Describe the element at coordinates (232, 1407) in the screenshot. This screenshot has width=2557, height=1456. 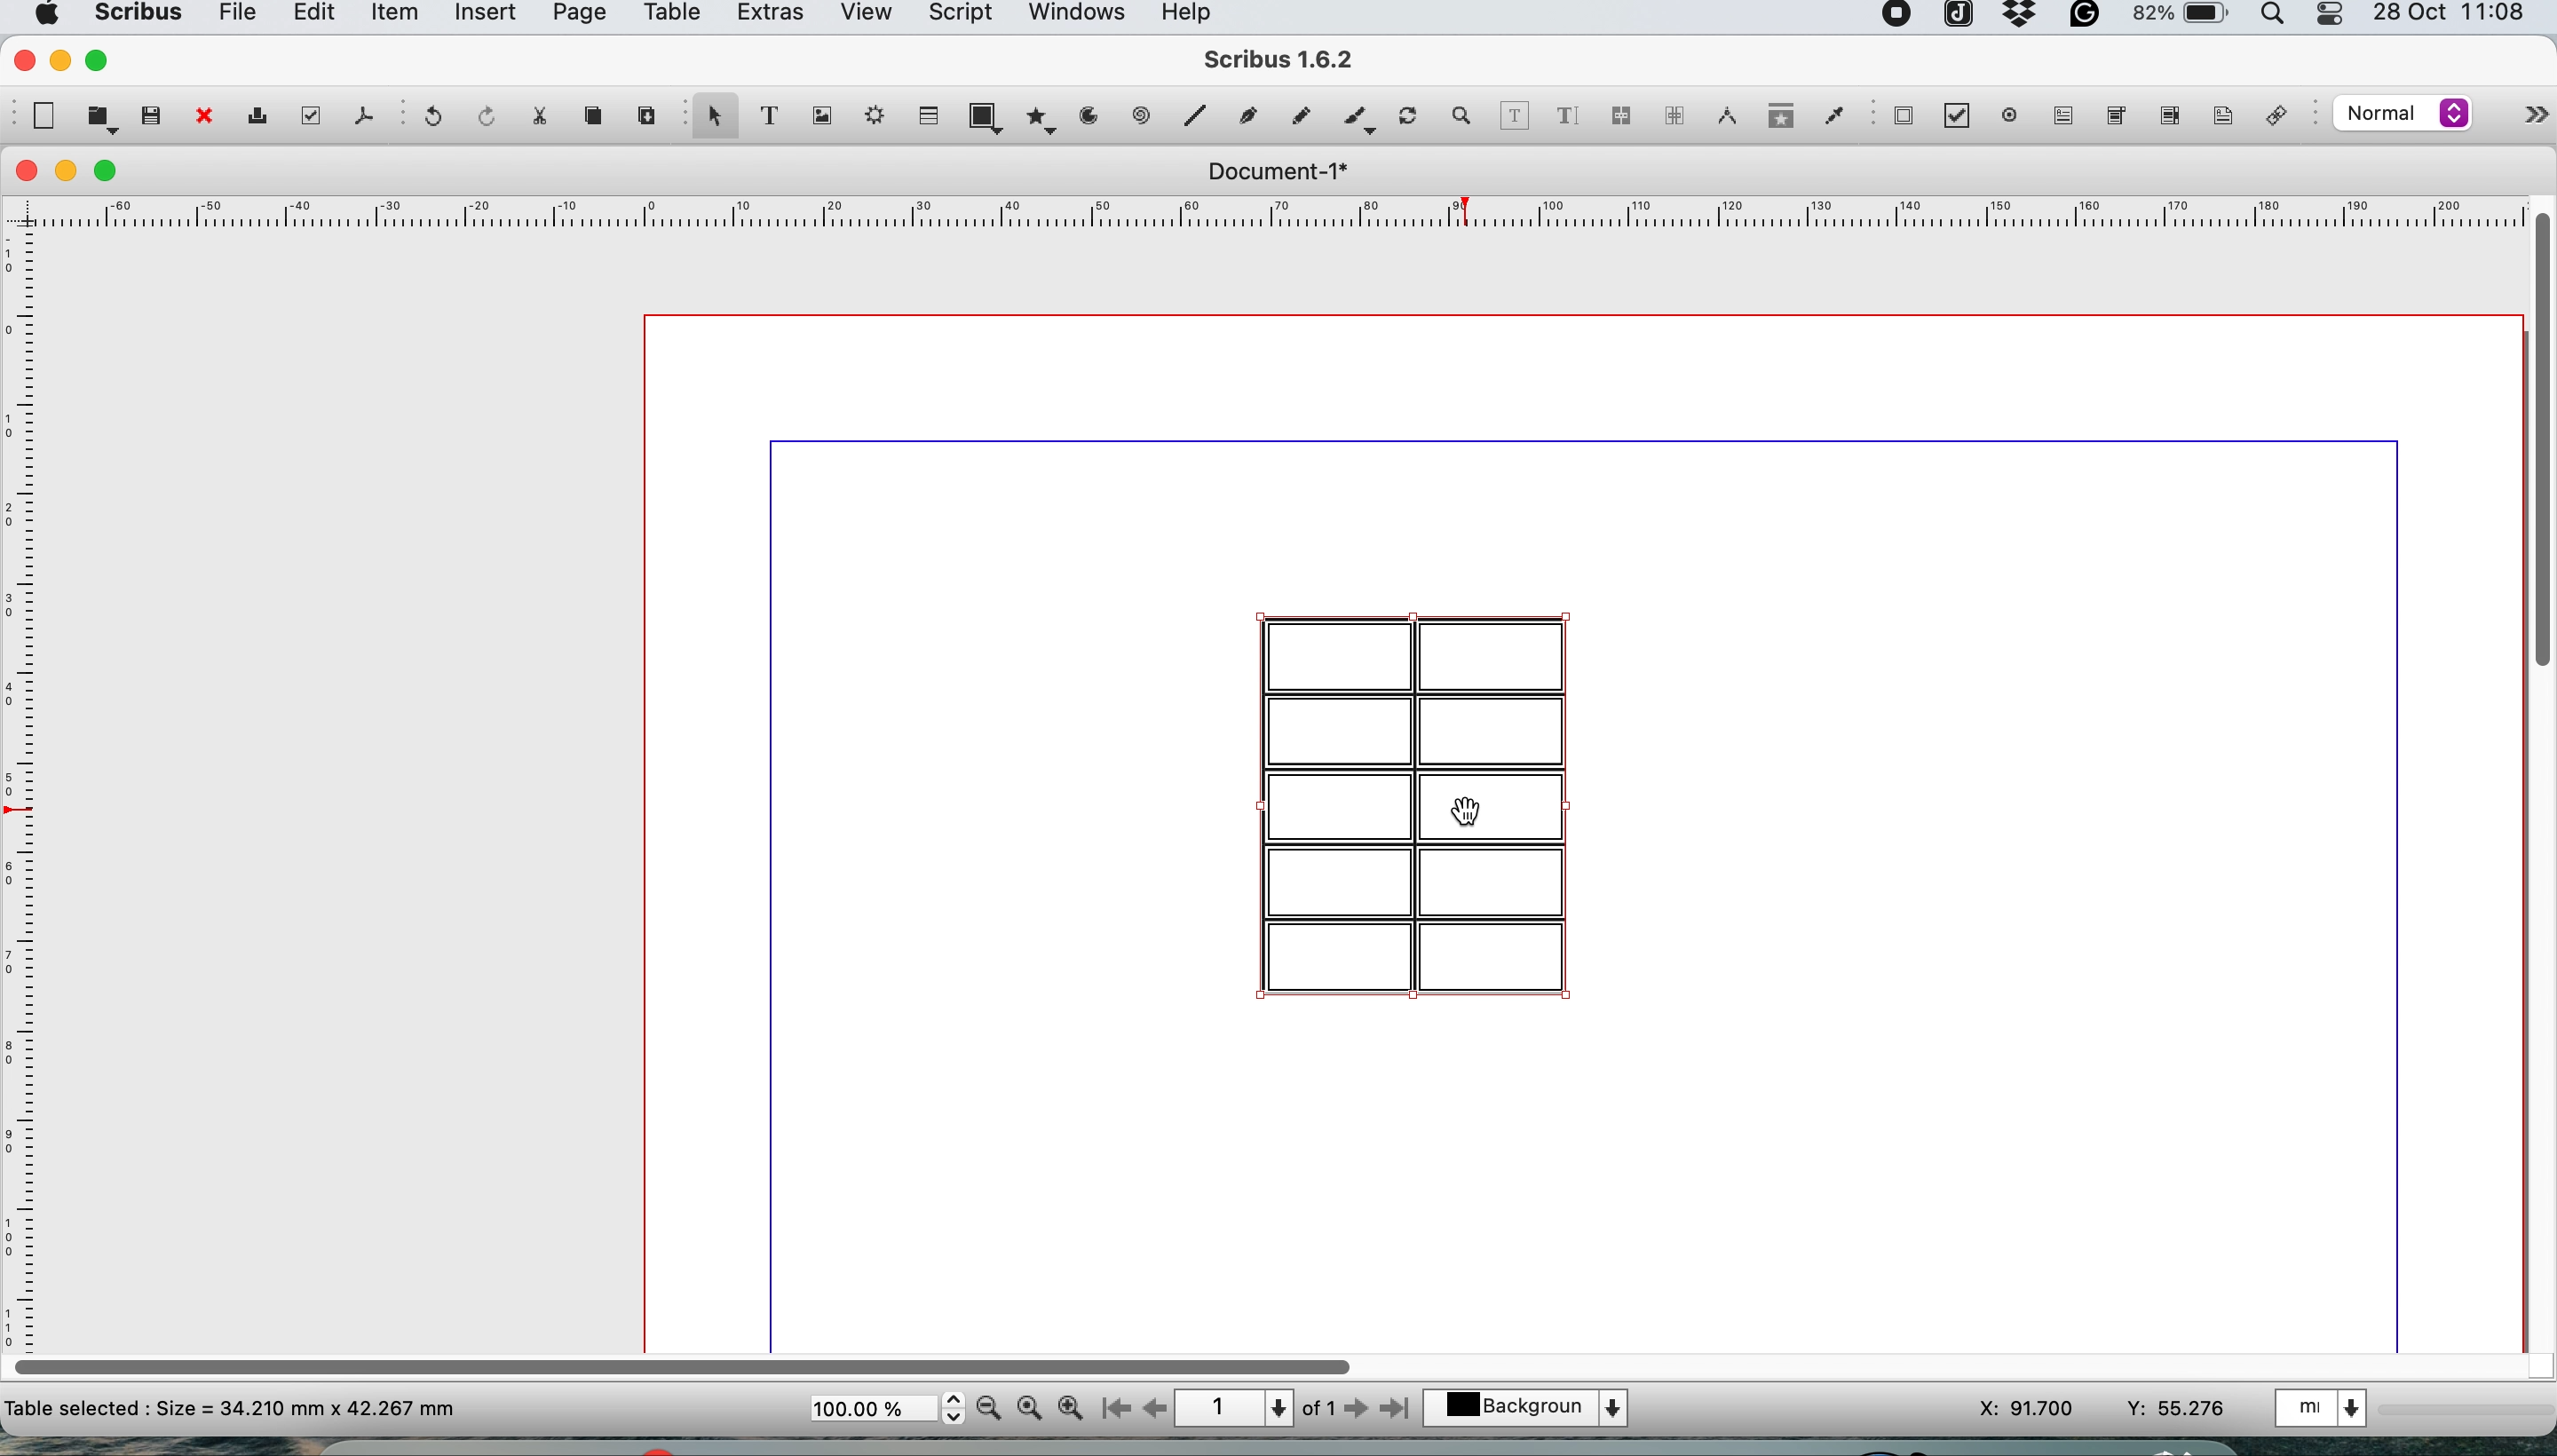
I see `text` at that location.